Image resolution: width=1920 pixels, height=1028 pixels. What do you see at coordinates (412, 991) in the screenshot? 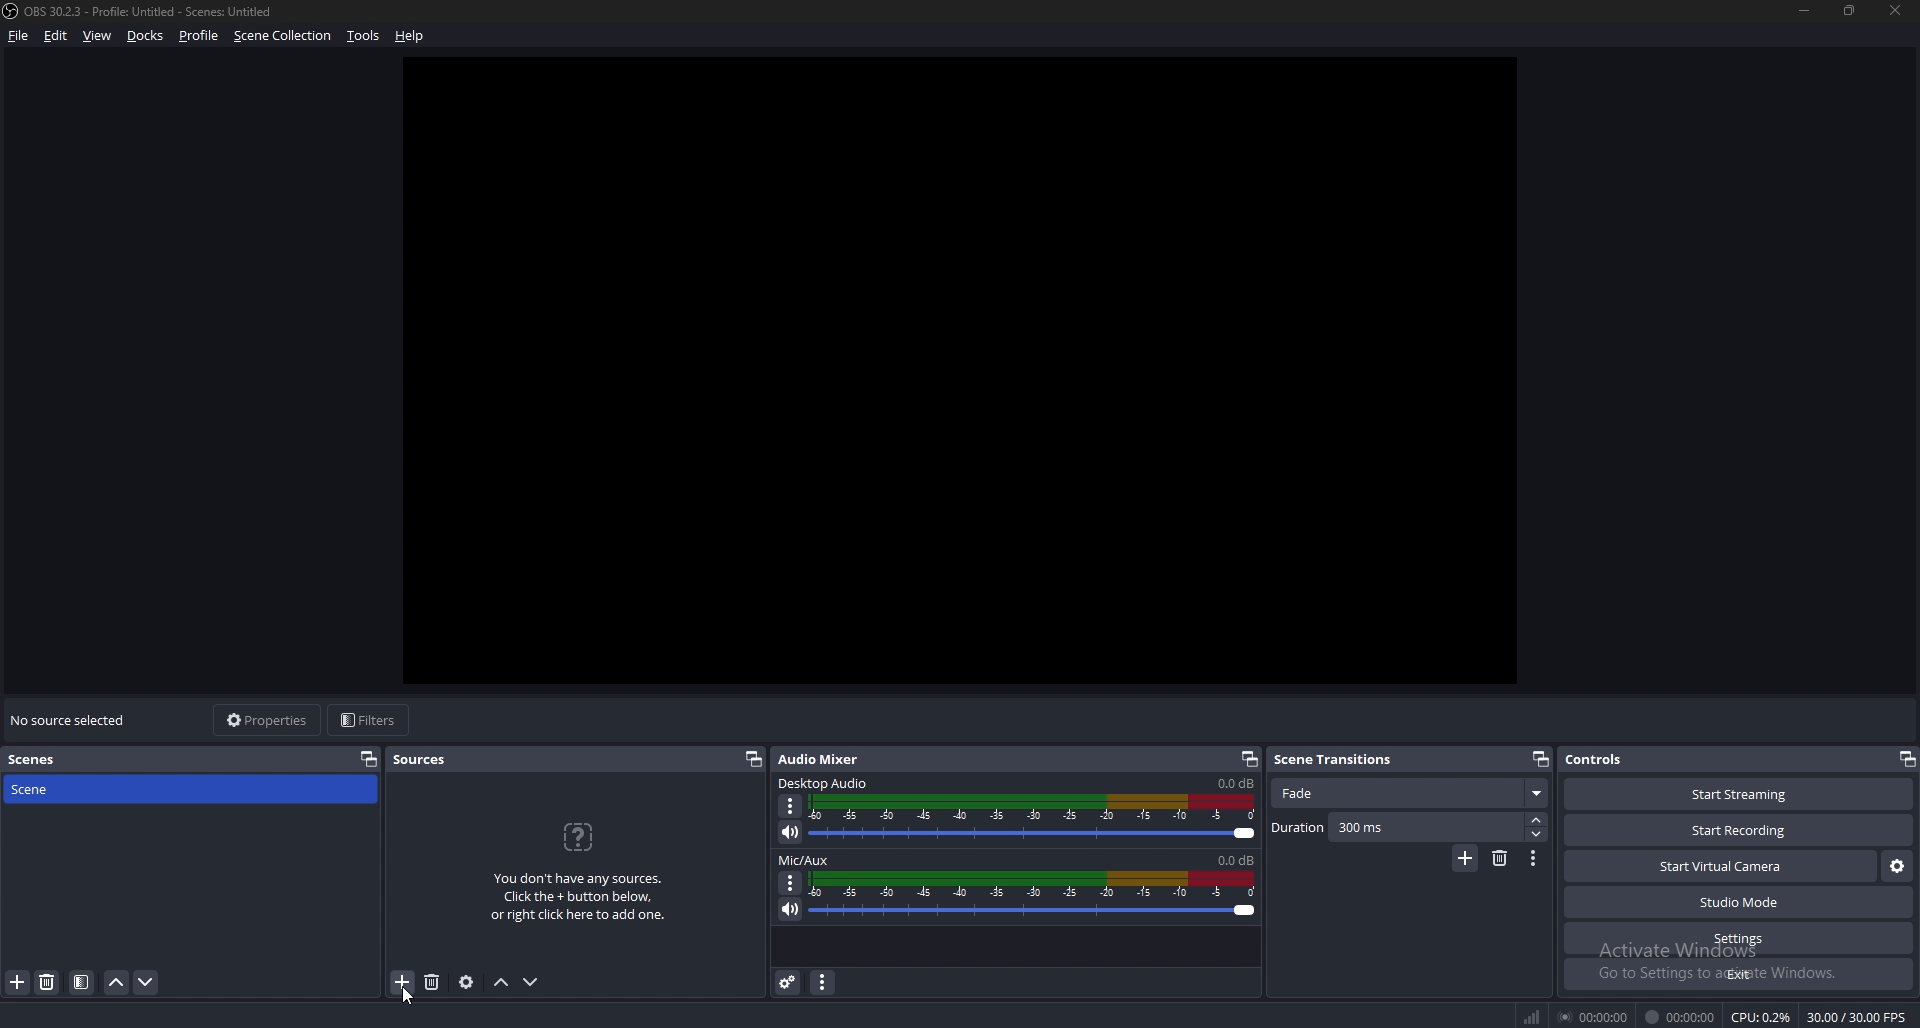
I see `cursor` at bounding box center [412, 991].